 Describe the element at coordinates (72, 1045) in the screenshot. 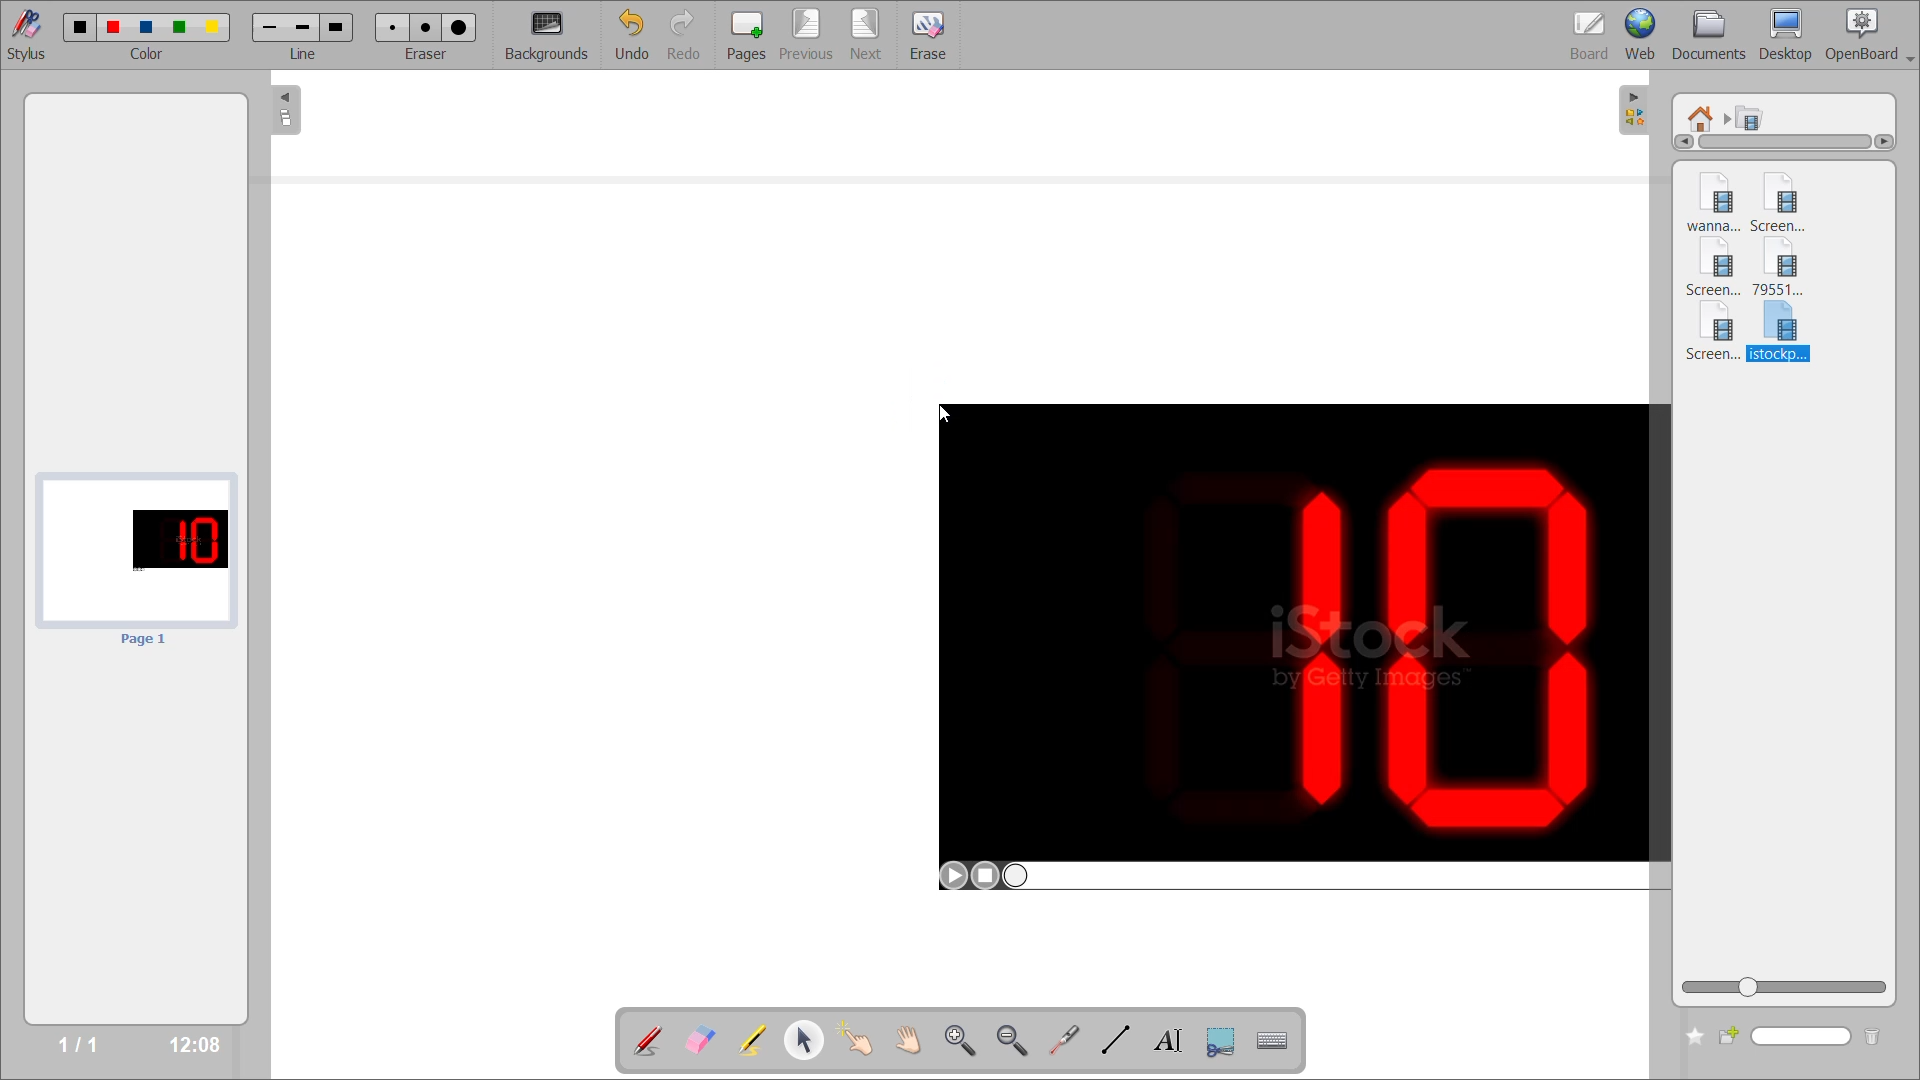

I see `1/1 page number` at that location.